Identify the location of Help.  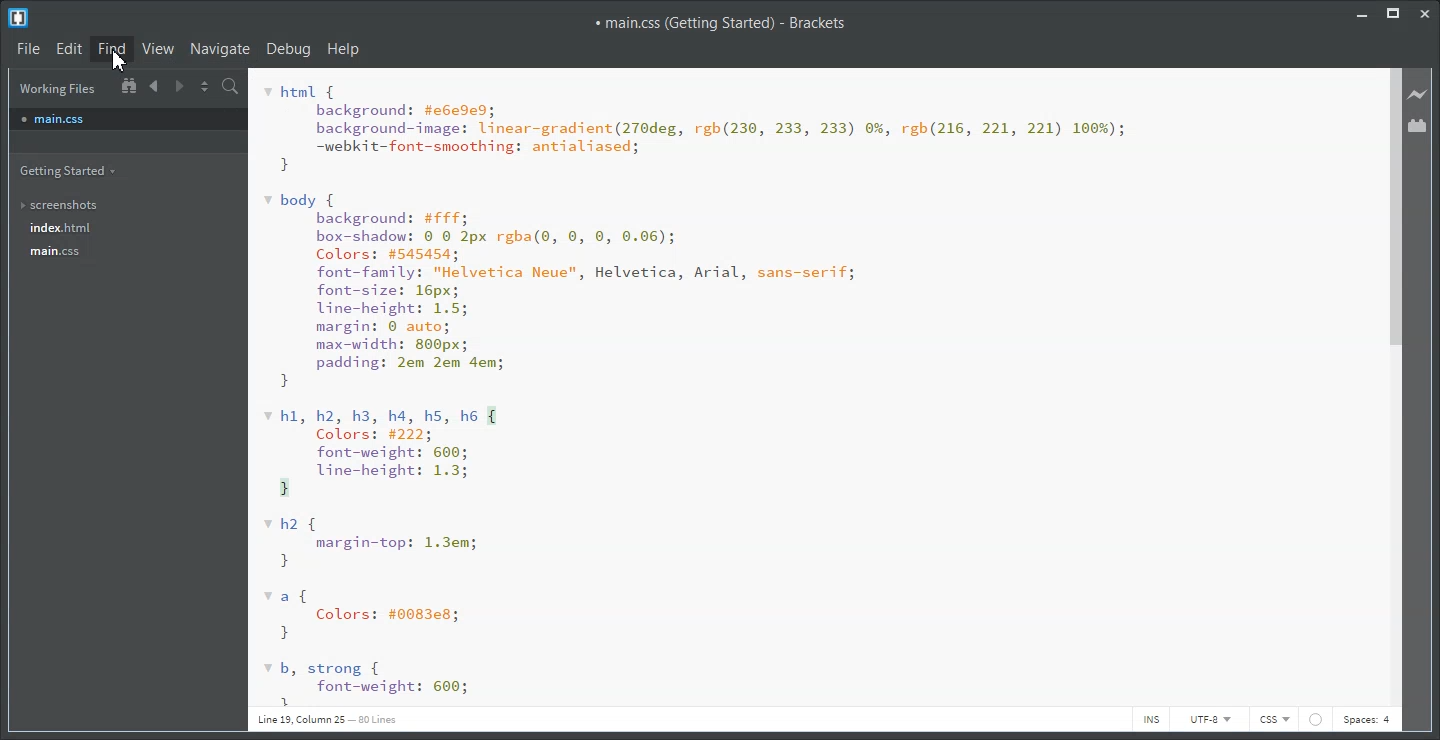
(344, 48).